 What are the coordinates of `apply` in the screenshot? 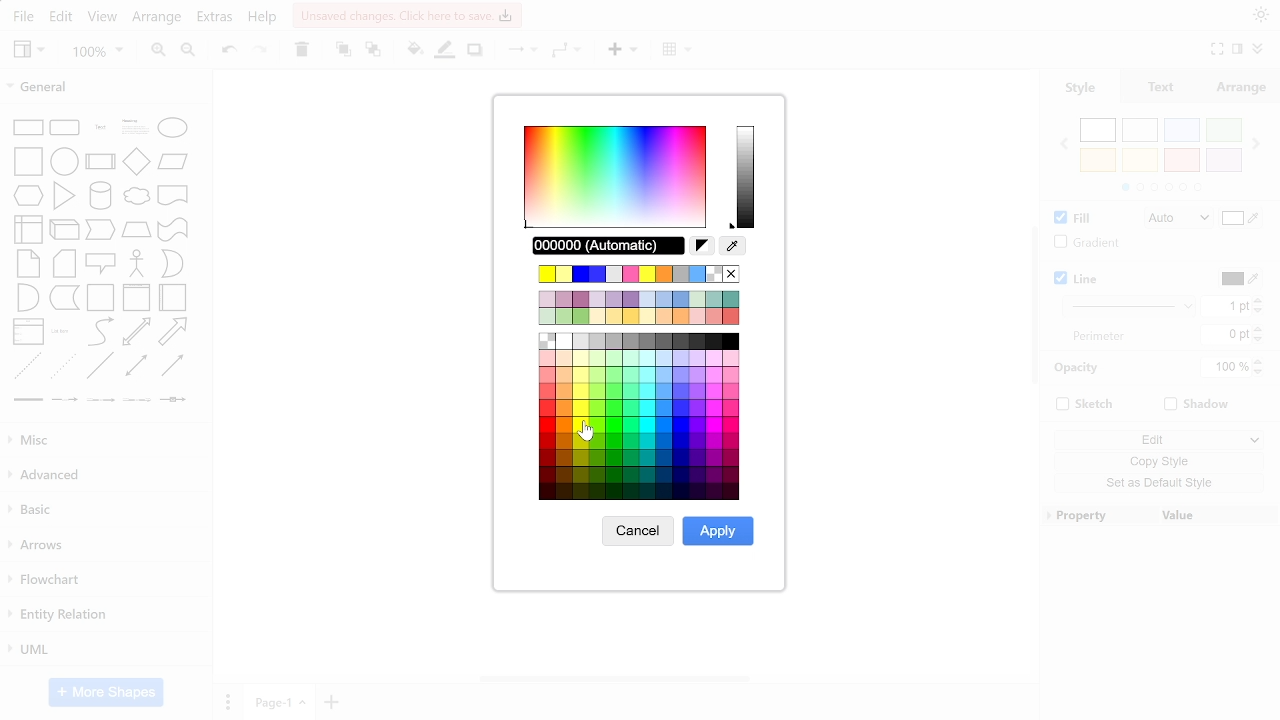 It's located at (718, 530).